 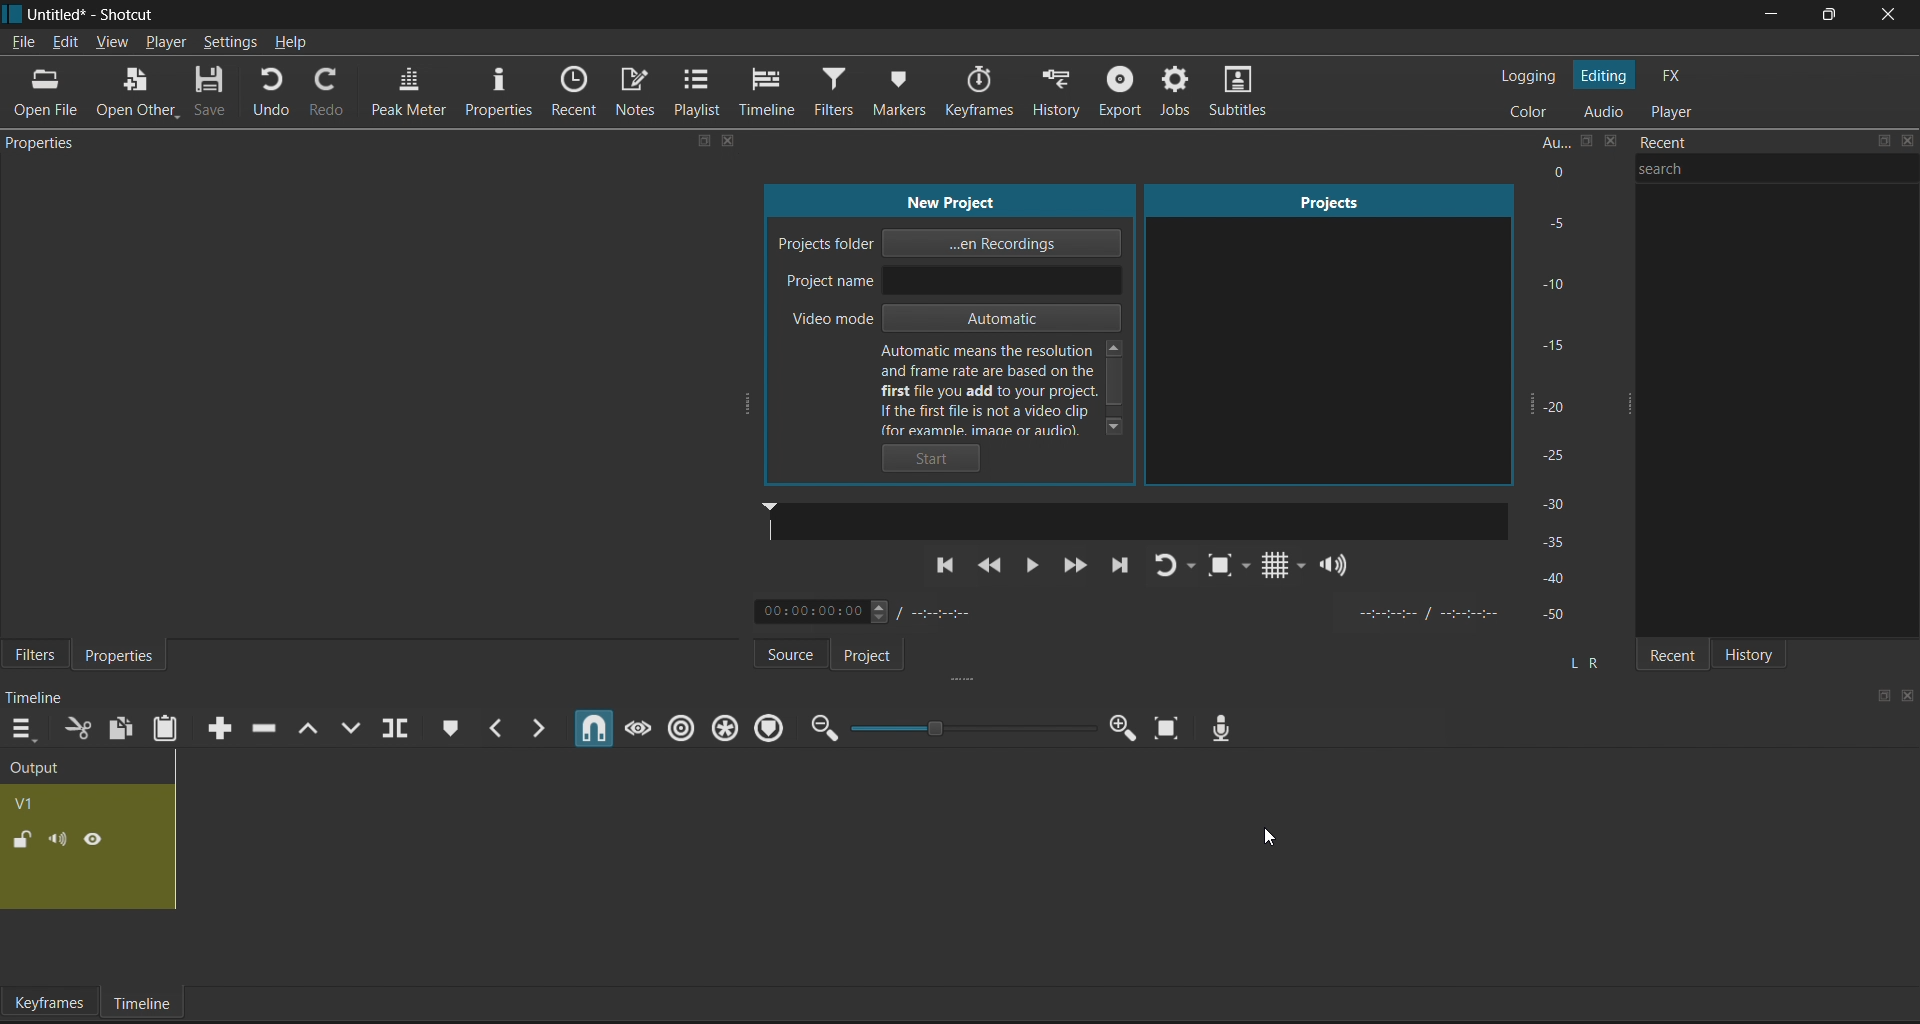 I want to click on Properties, so click(x=499, y=92).